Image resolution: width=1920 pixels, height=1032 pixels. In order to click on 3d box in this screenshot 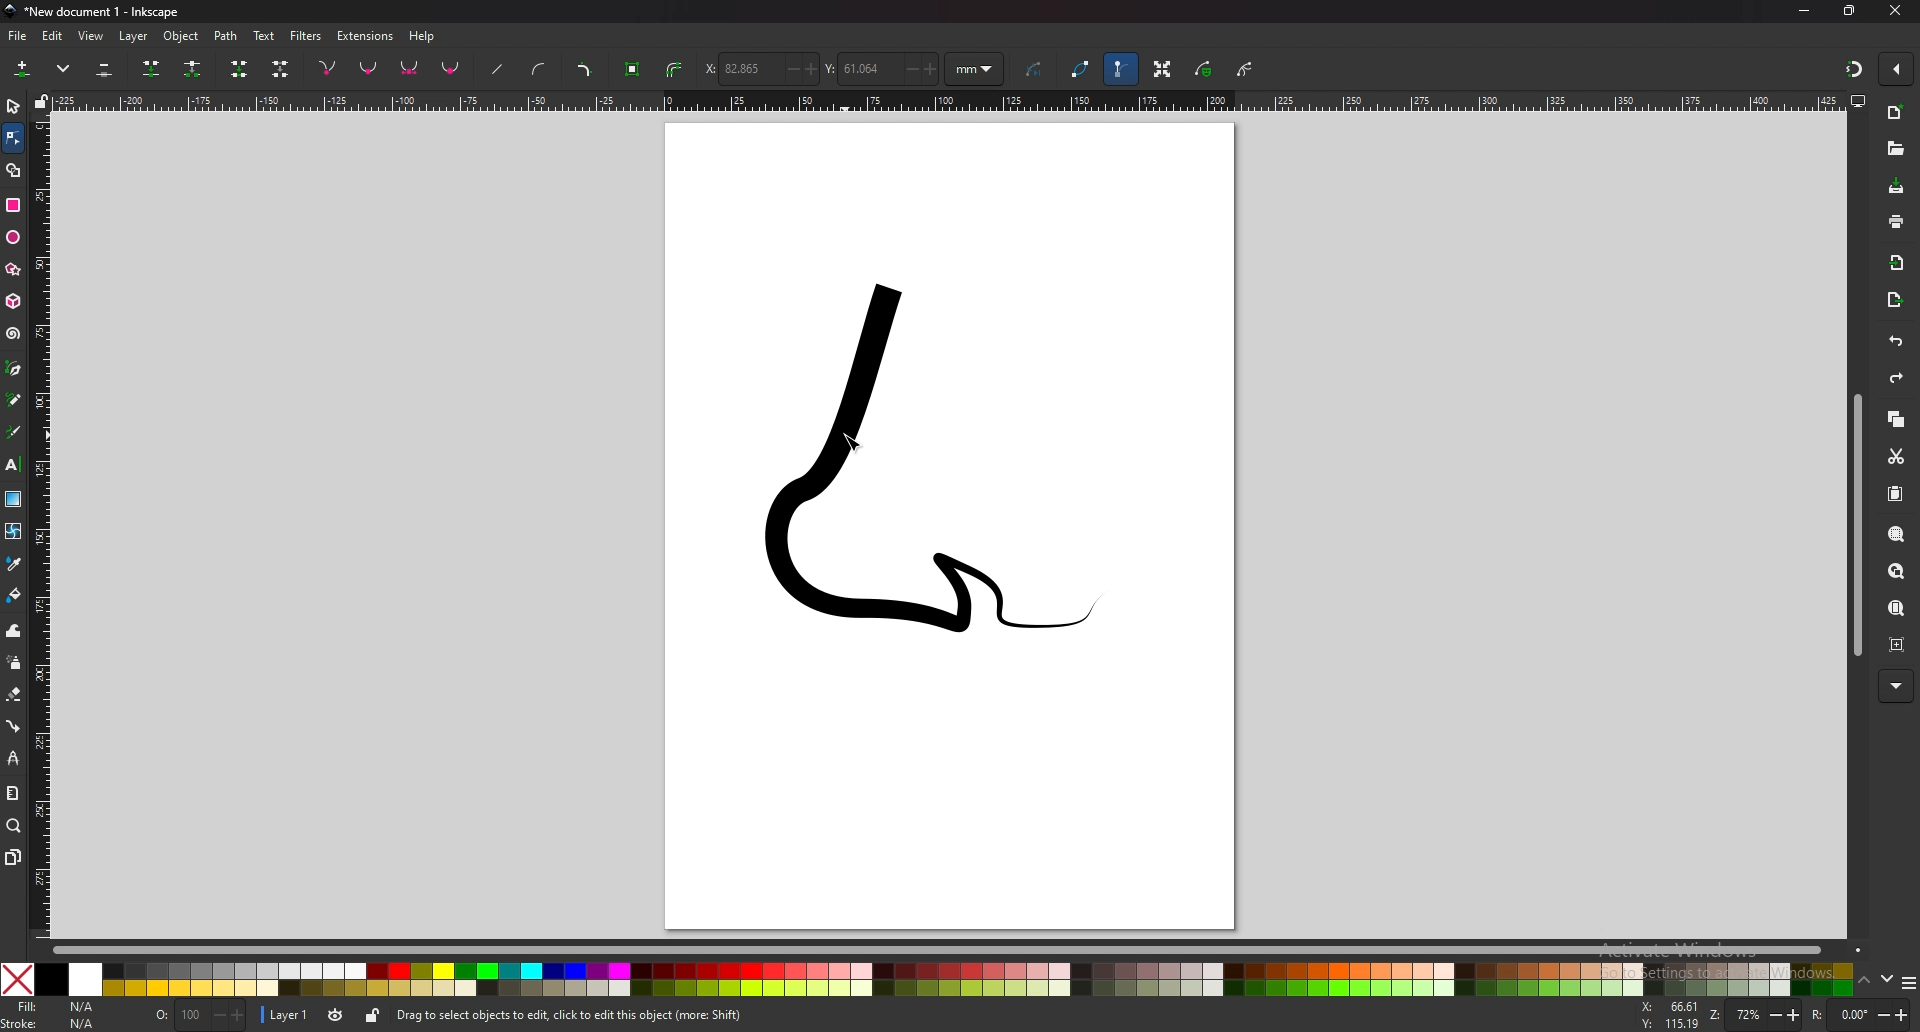, I will do `click(13, 301)`.